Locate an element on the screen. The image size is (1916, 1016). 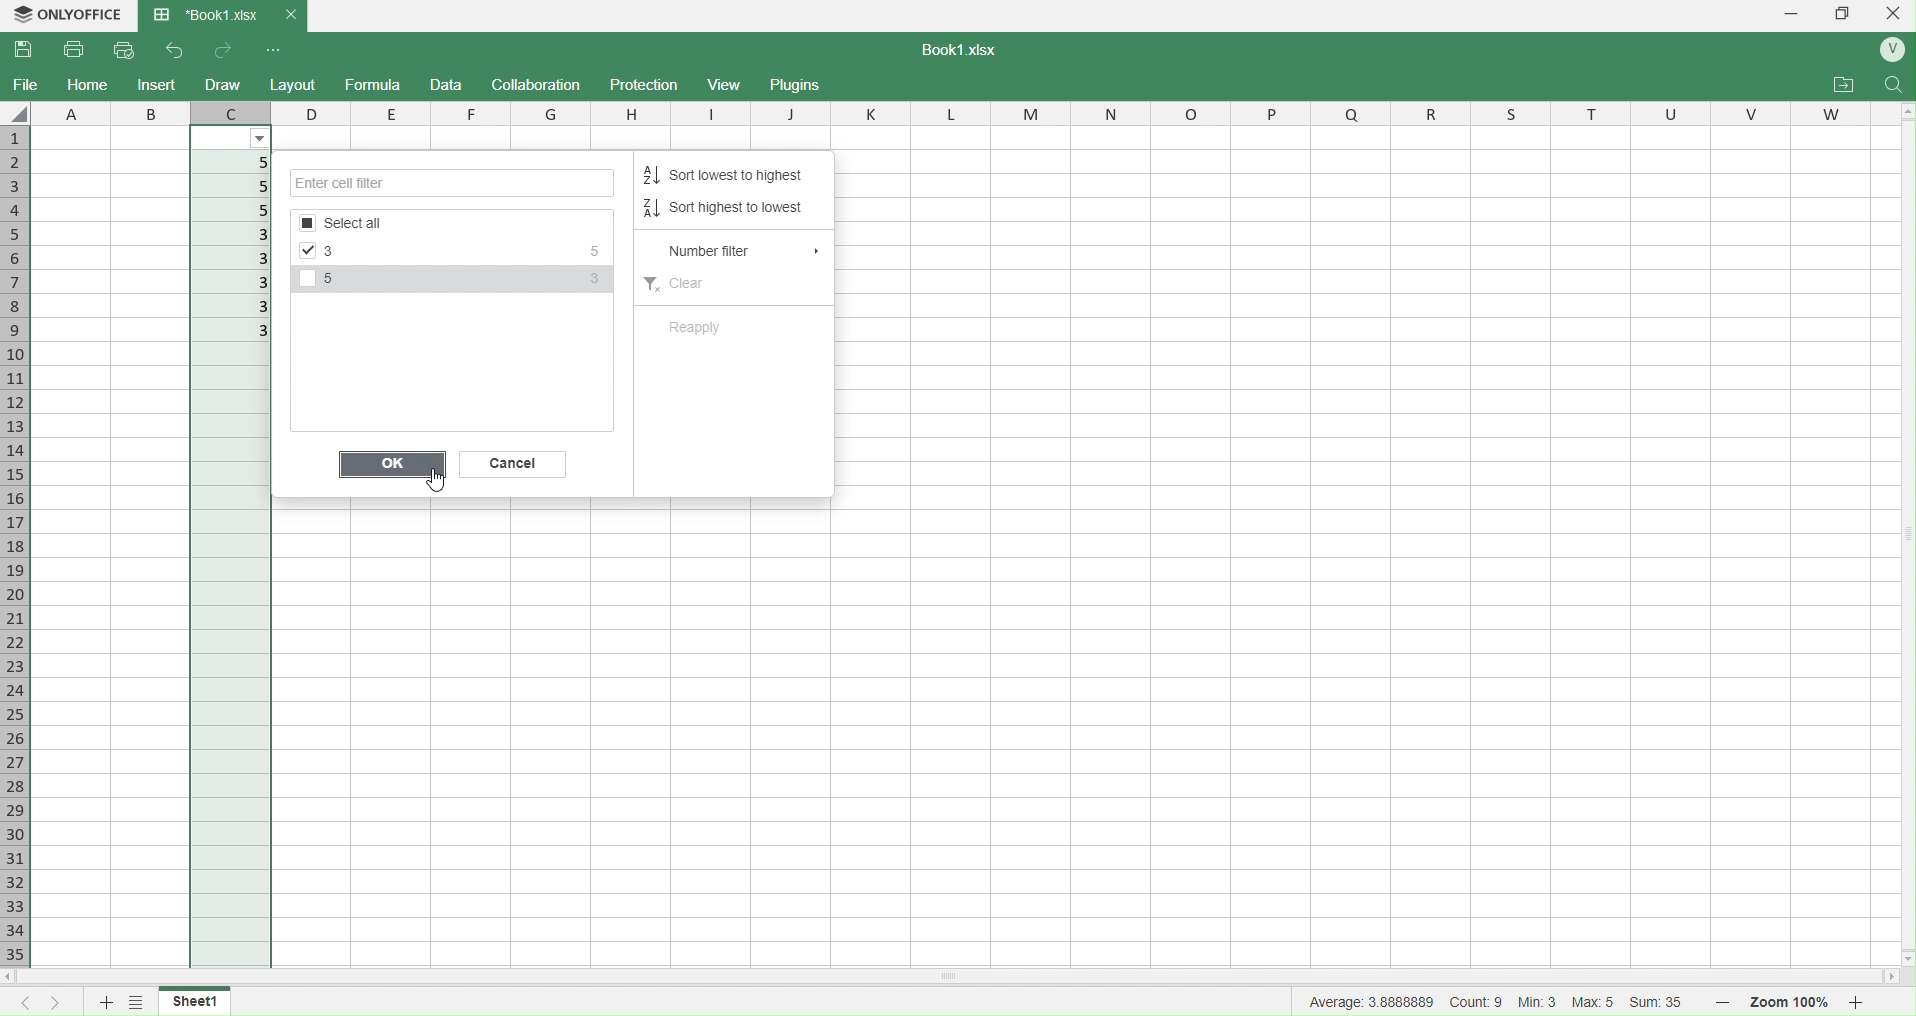
Text is located at coordinates (954, 49).